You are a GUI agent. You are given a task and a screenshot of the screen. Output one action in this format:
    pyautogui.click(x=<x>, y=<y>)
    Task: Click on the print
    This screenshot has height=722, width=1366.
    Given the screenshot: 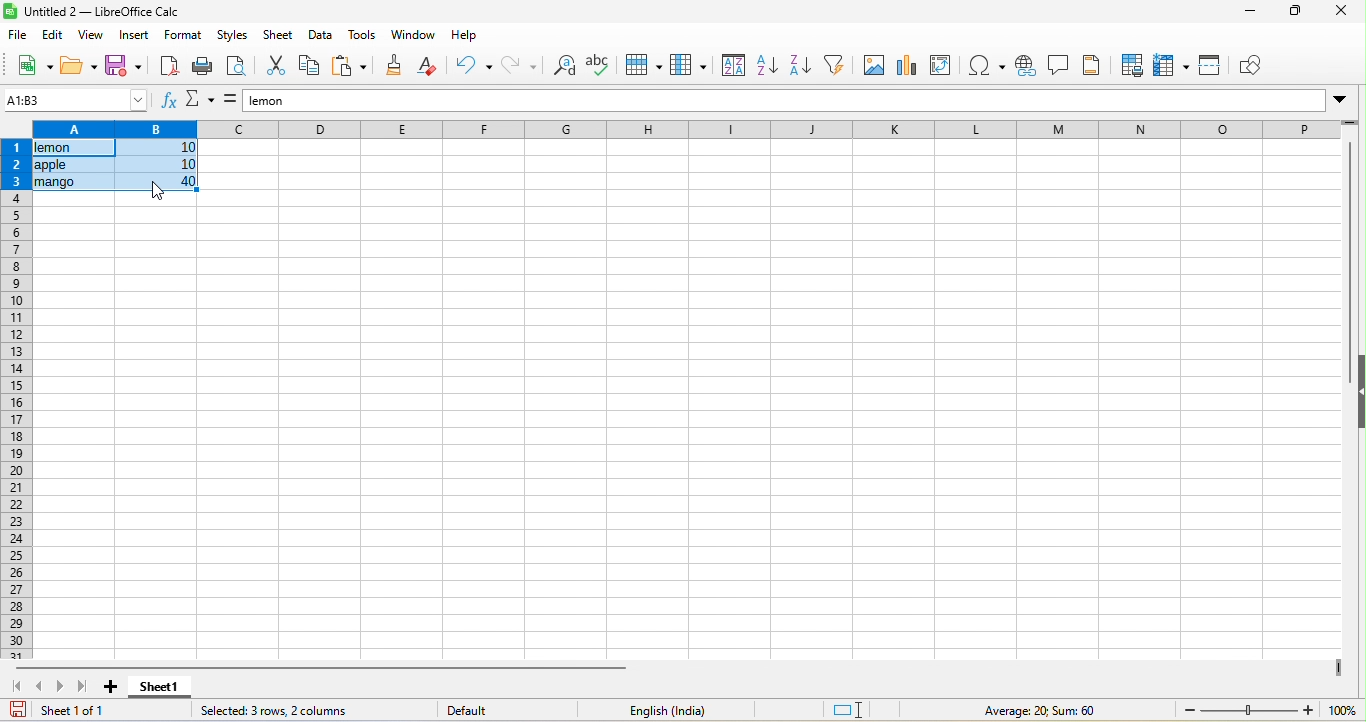 What is the action you would take?
    pyautogui.click(x=203, y=67)
    